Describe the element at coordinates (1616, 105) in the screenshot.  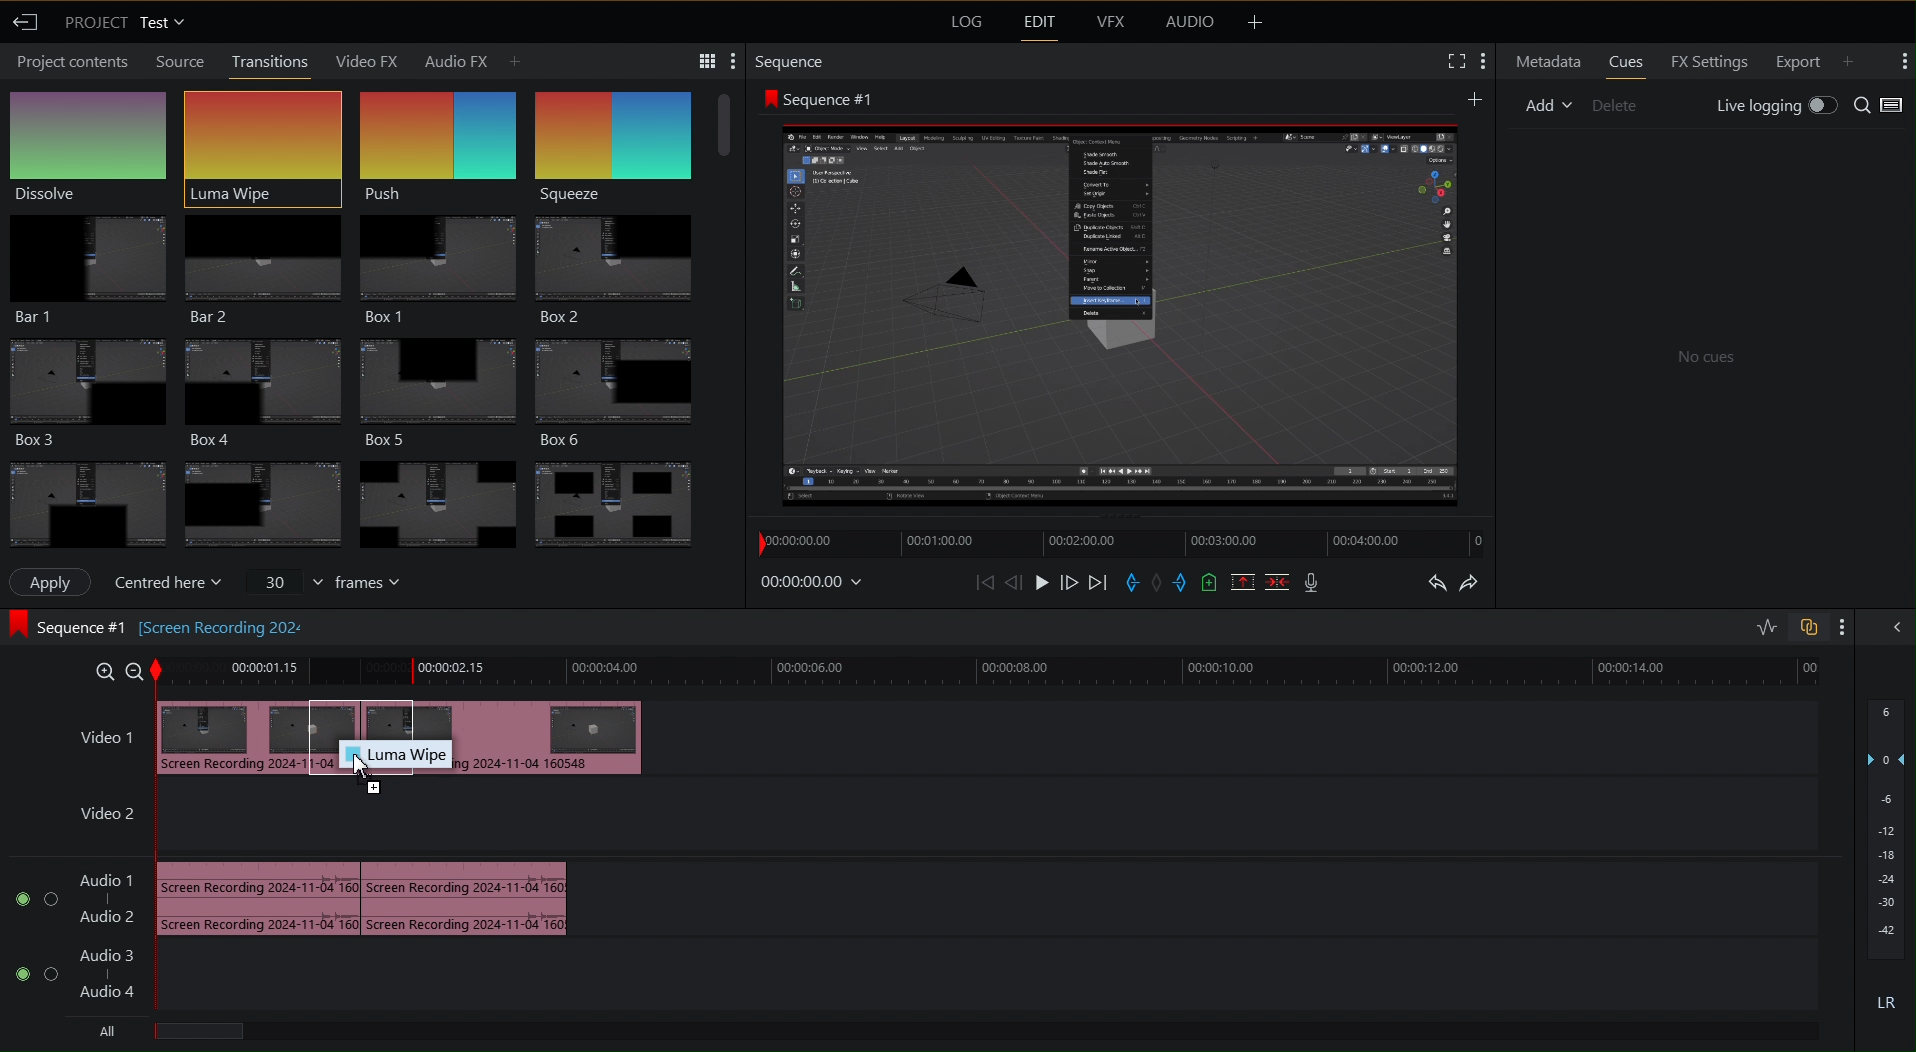
I see `Delete` at that location.